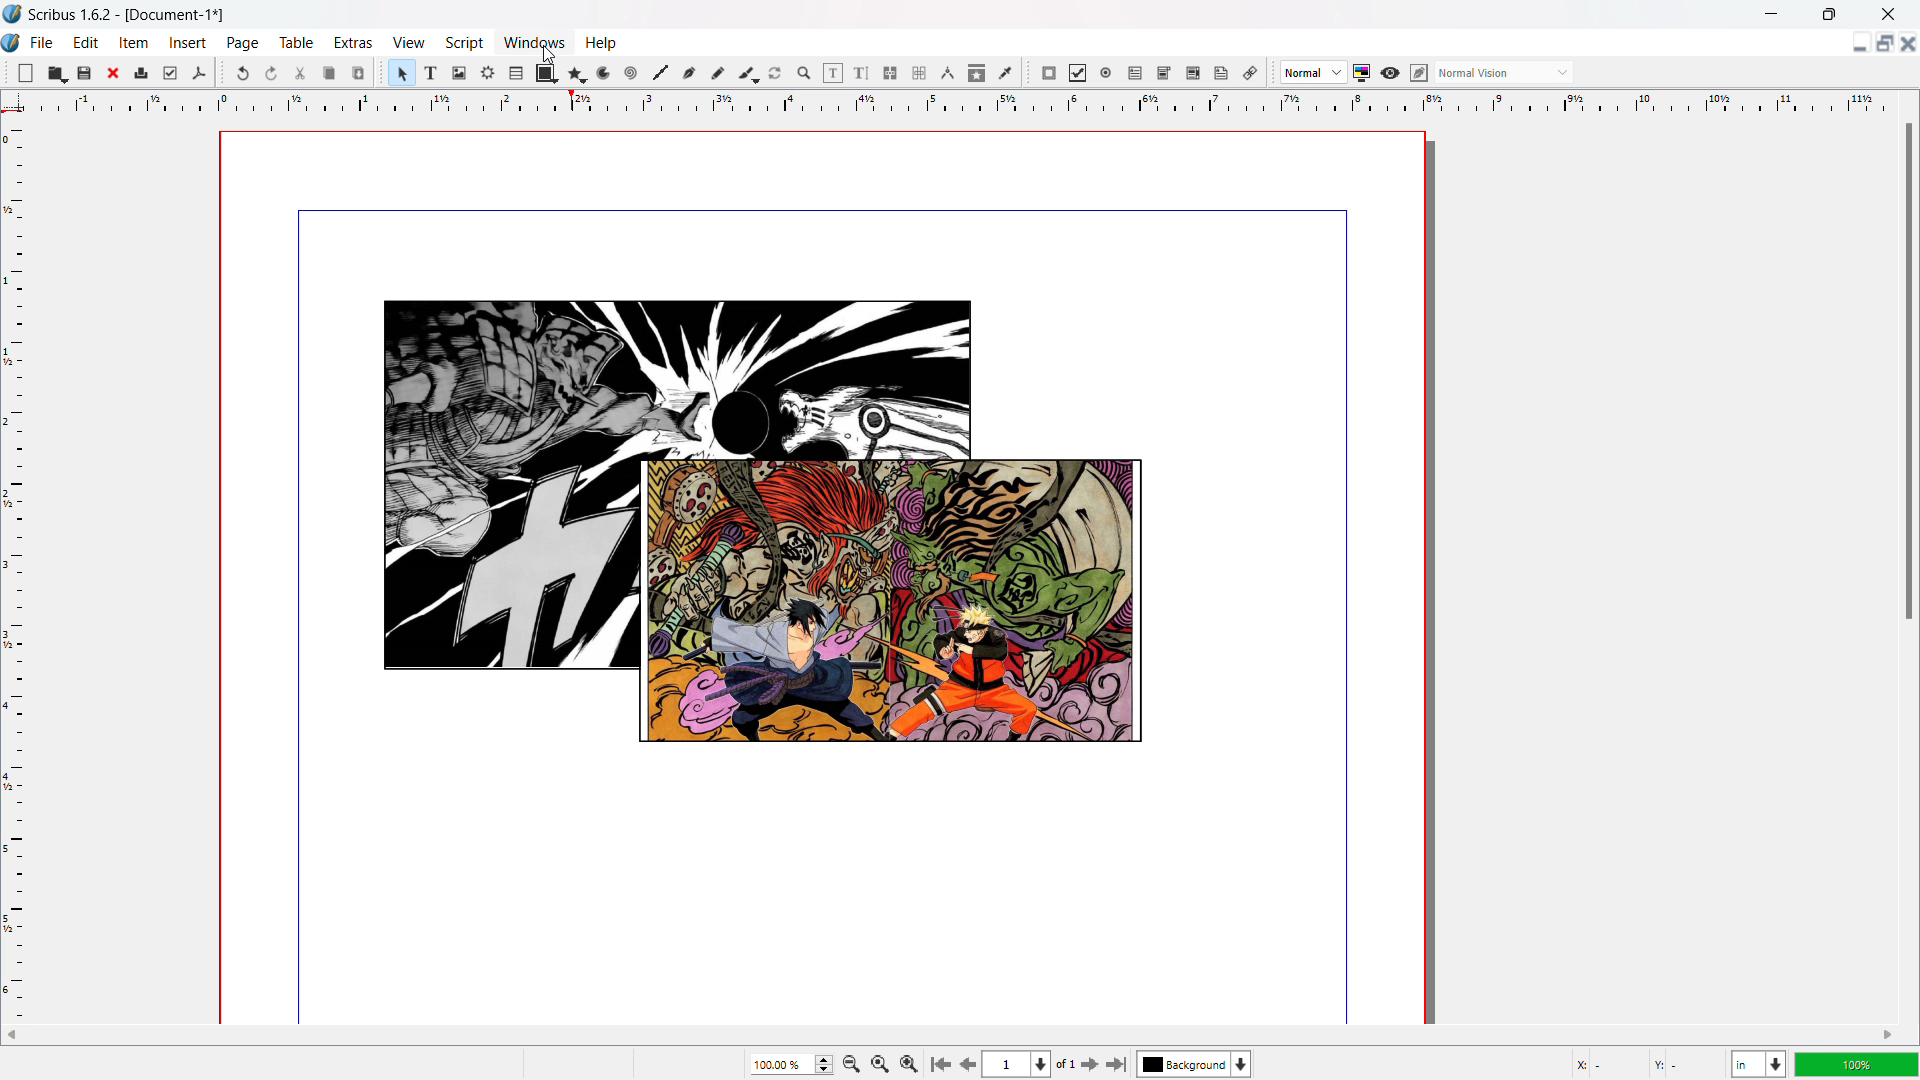 This screenshot has height=1080, width=1920. Describe the element at coordinates (198, 73) in the screenshot. I see `save as pdf` at that location.